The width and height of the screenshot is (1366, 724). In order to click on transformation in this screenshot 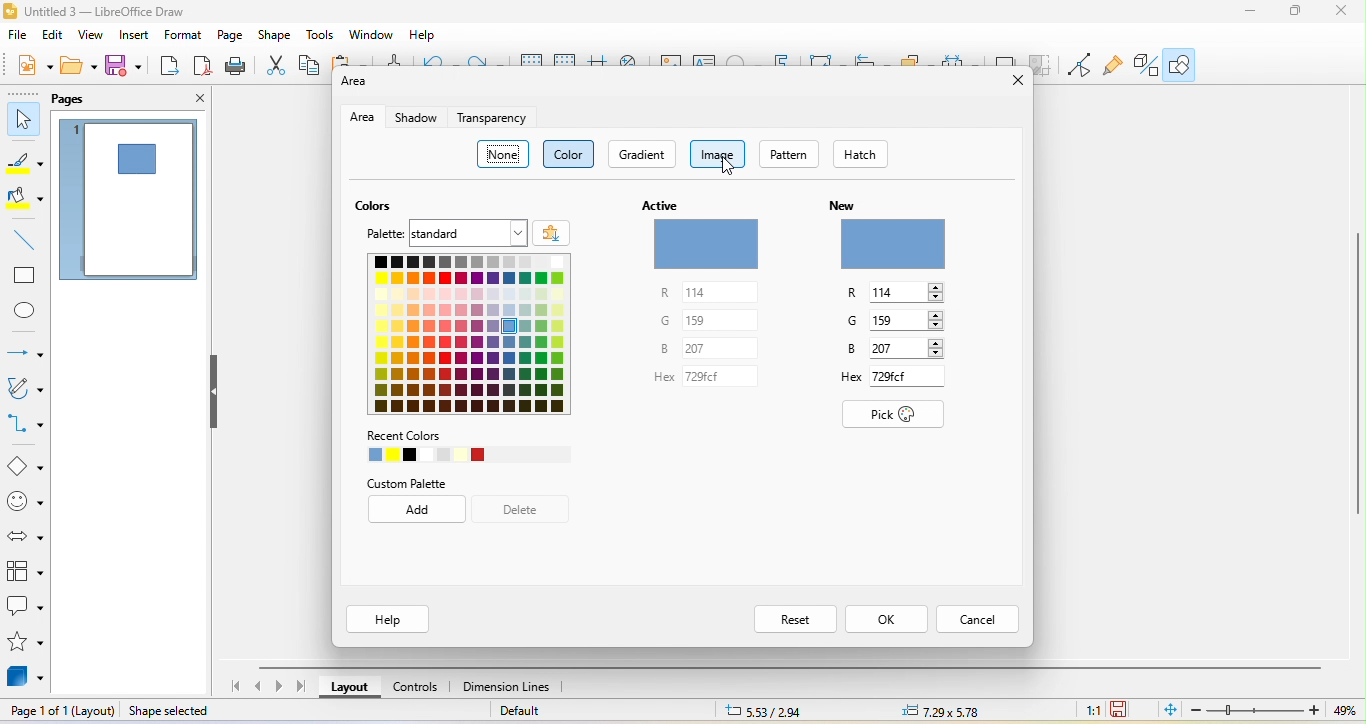, I will do `click(829, 59)`.